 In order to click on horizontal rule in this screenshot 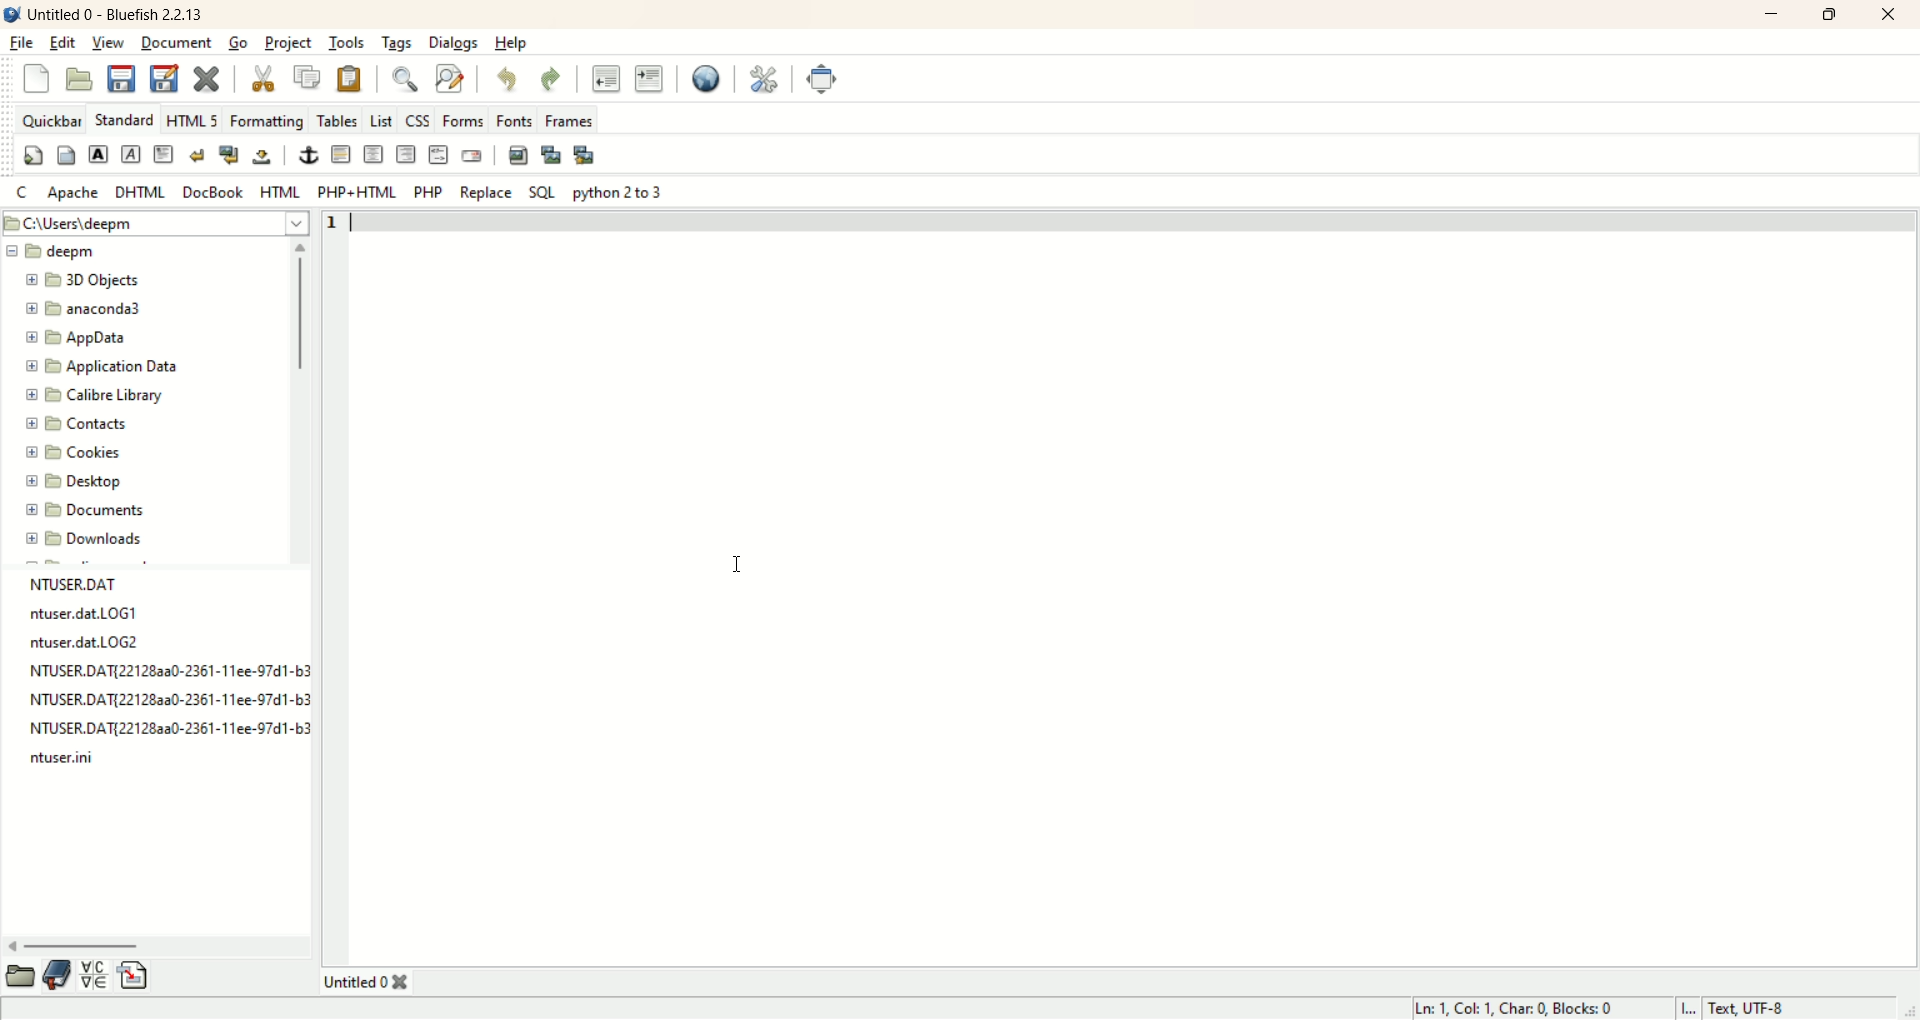, I will do `click(340, 154)`.